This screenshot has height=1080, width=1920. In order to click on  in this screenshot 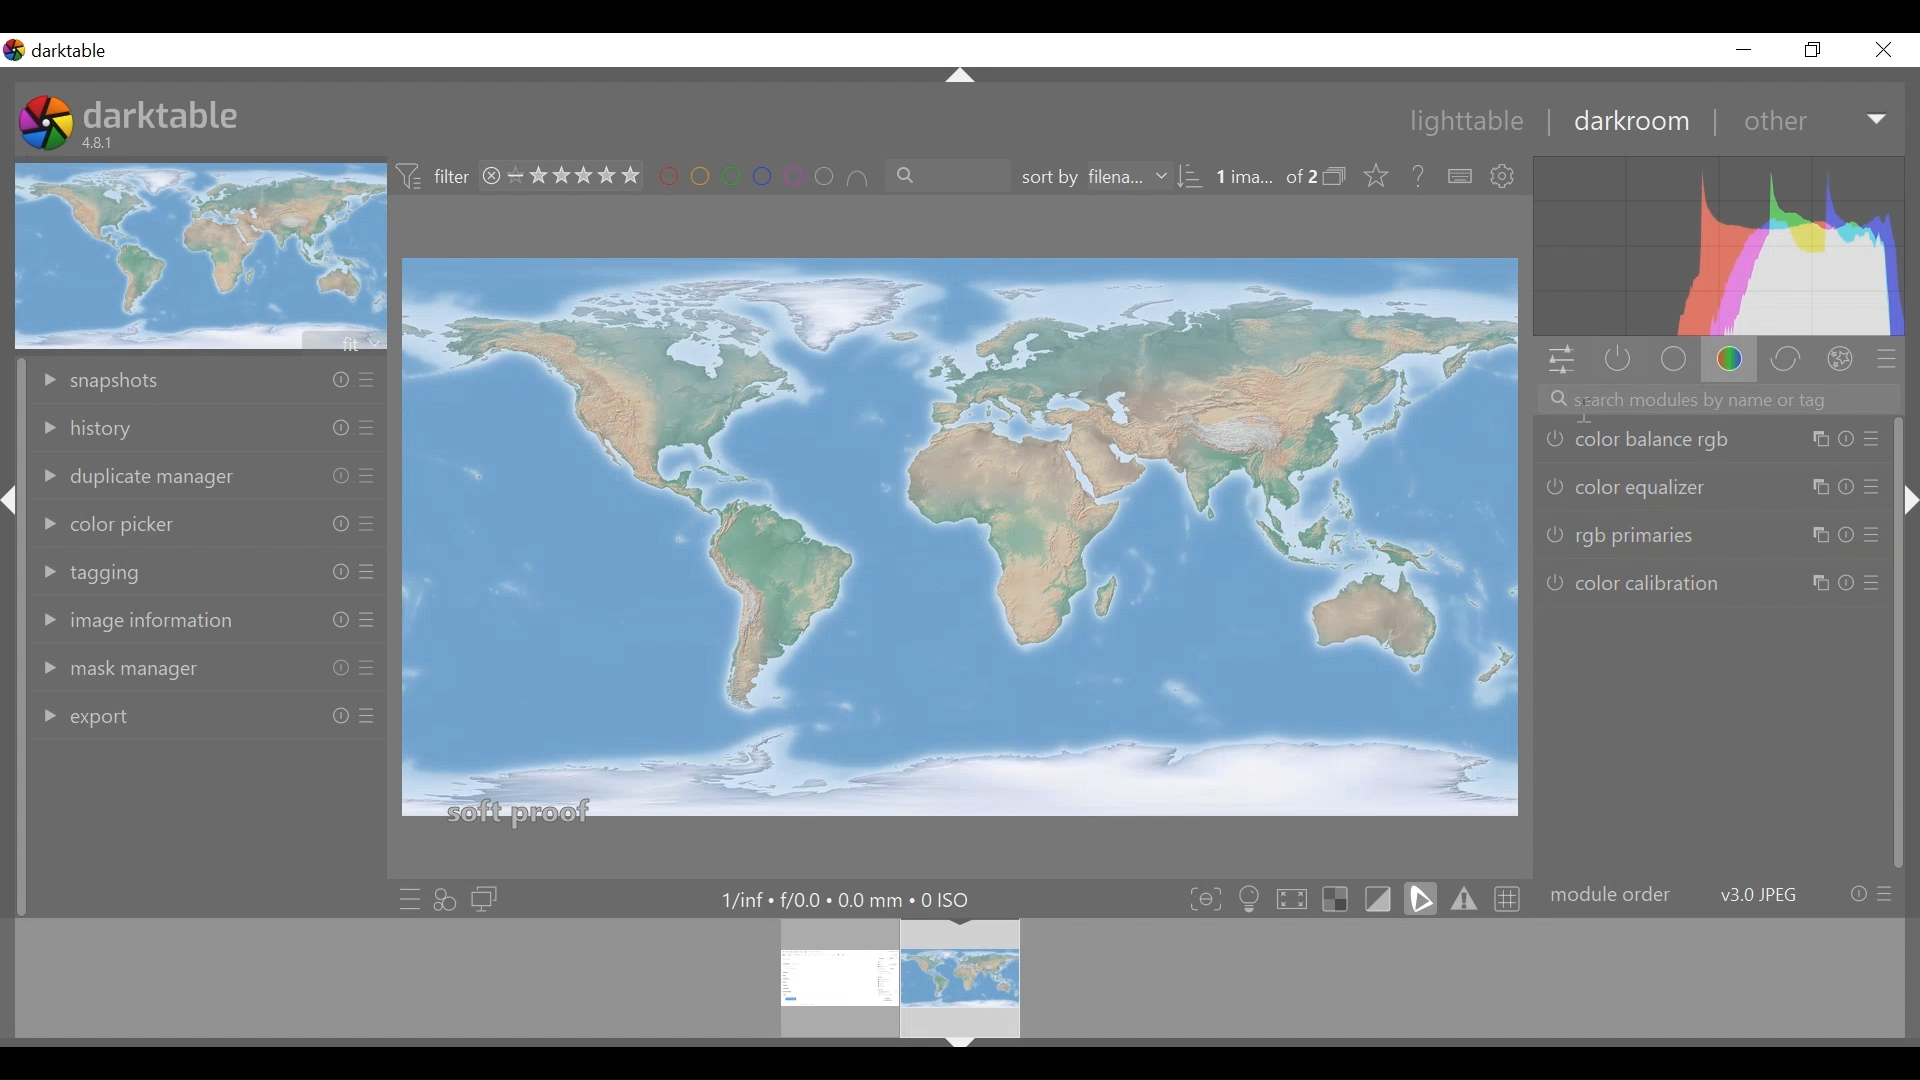, I will do `click(329, 428)`.